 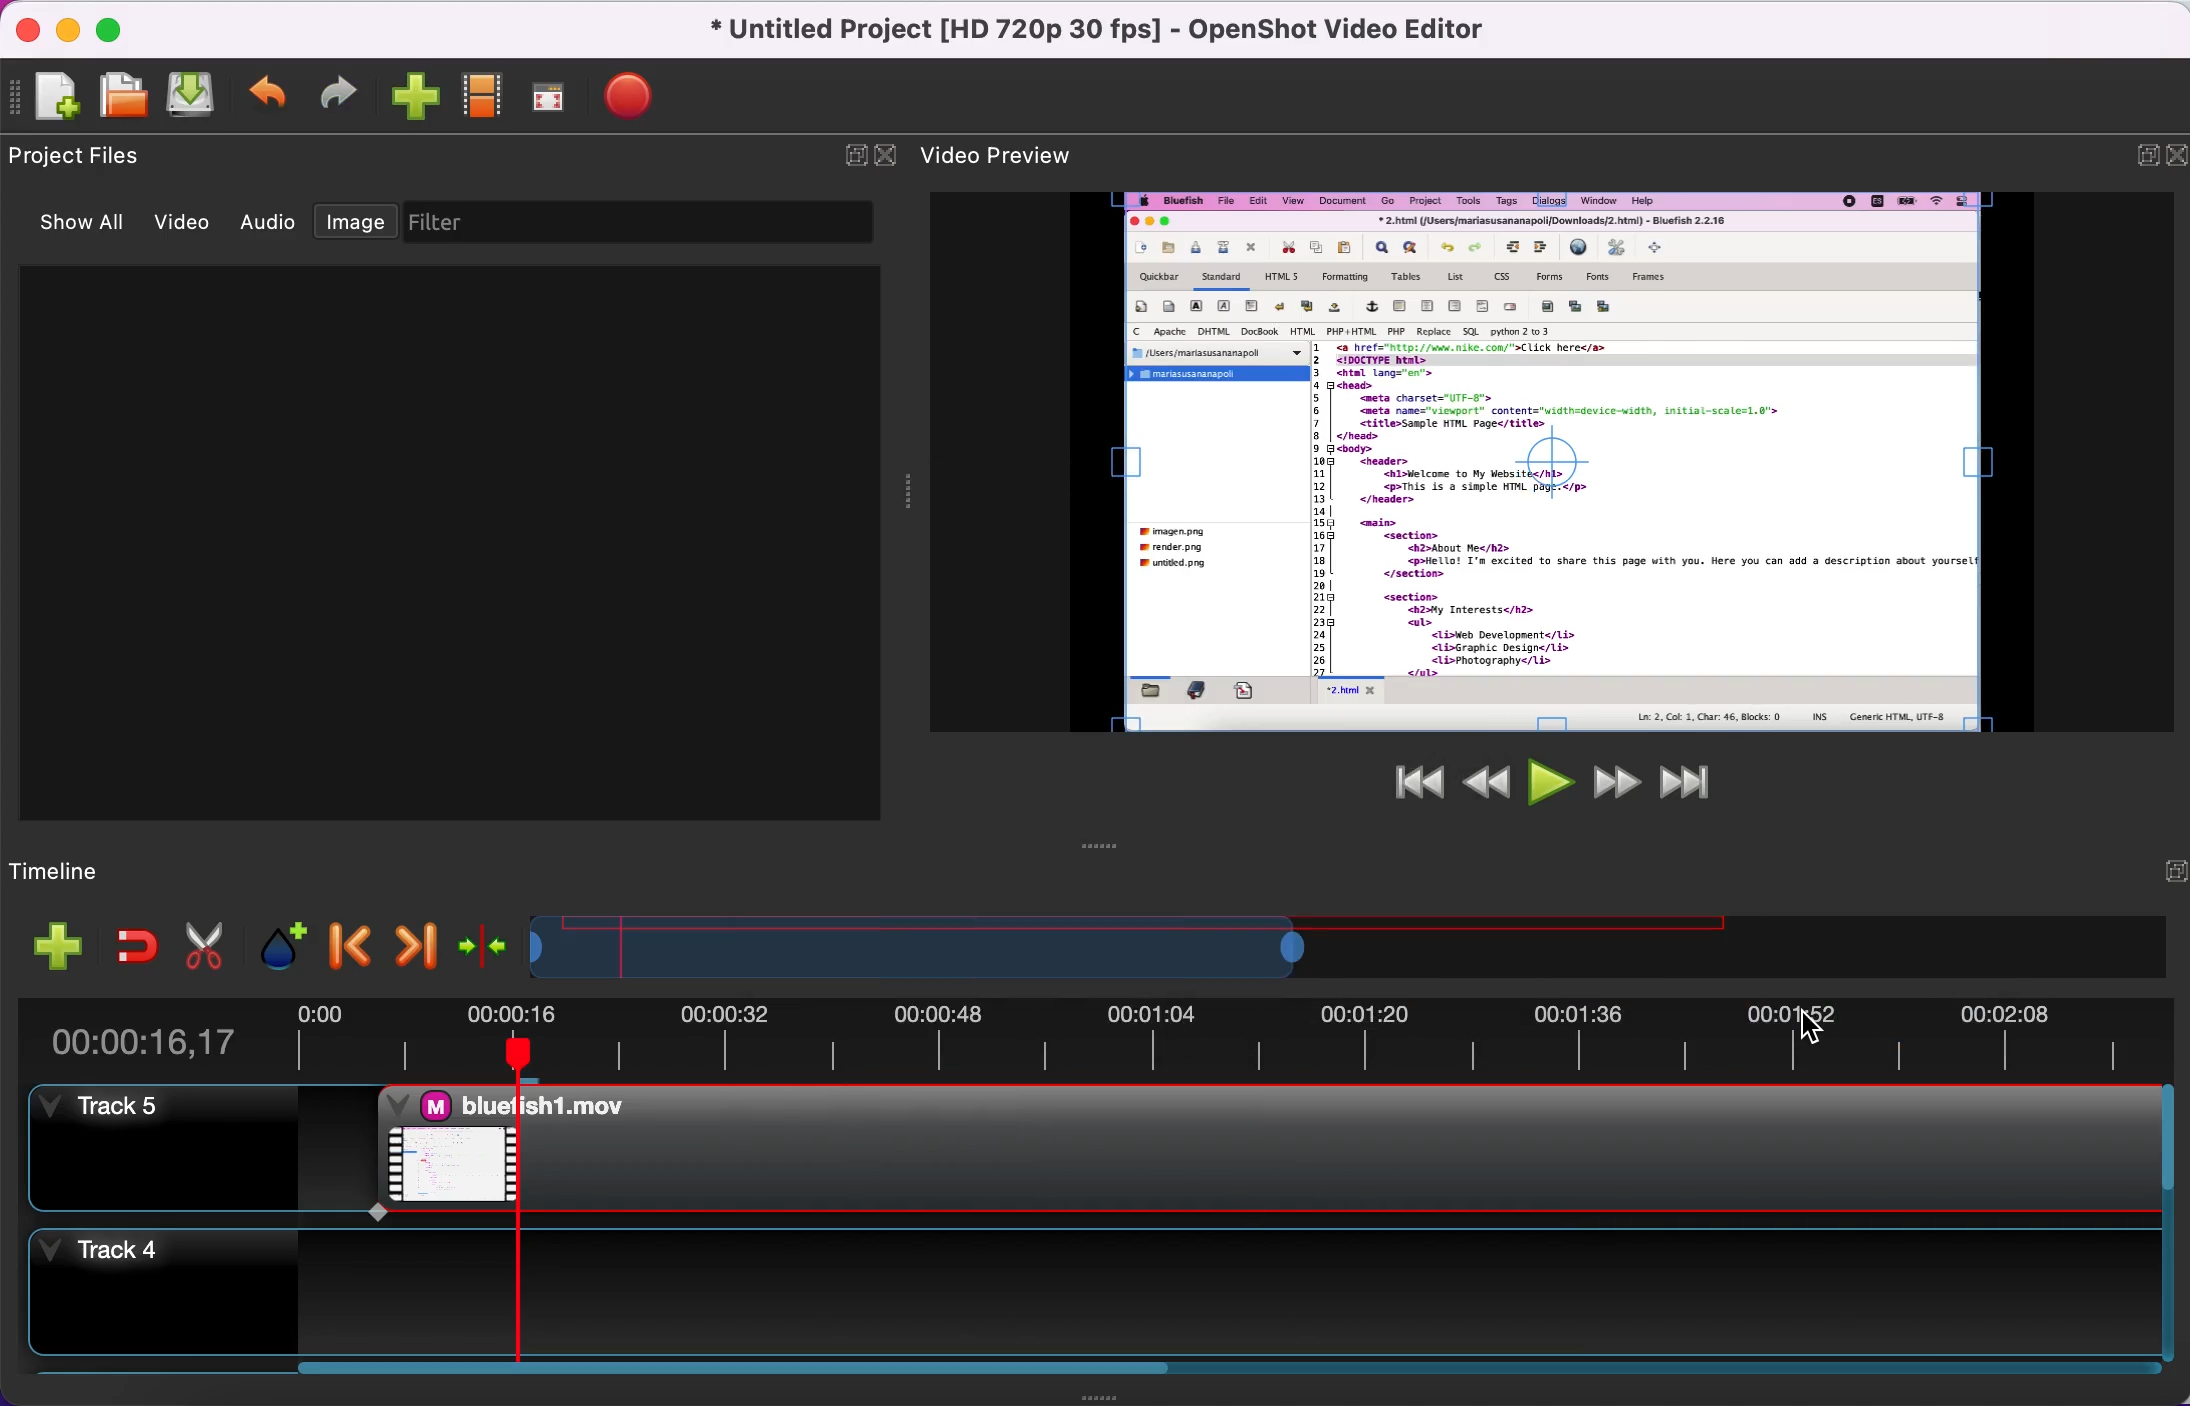 What do you see at coordinates (1258, 1148) in the screenshot?
I see `applied` at bounding box center [1258, 1148].